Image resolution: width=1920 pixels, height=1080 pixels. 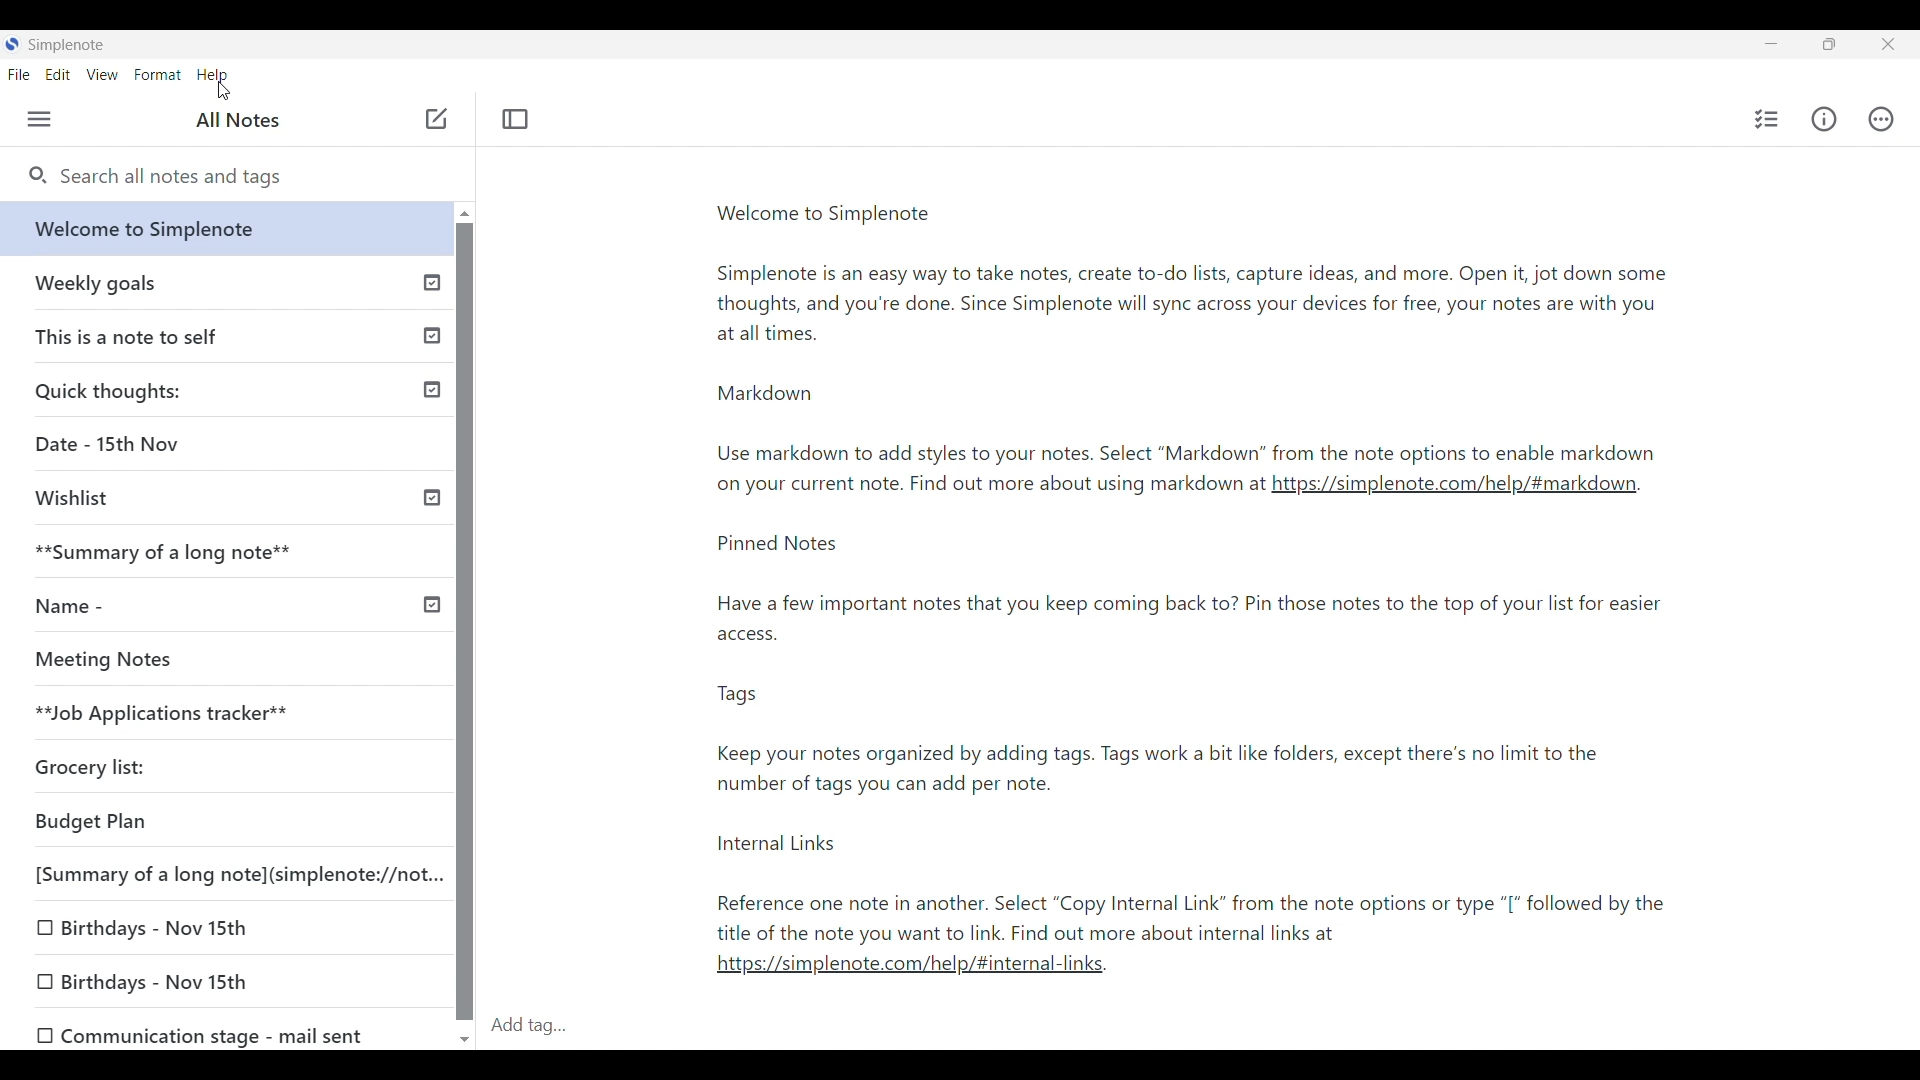 What do you see at coordinates (830, 208) in the screenshot?
I see `Welcome to Simplenote` at bounding box center [830, 208].